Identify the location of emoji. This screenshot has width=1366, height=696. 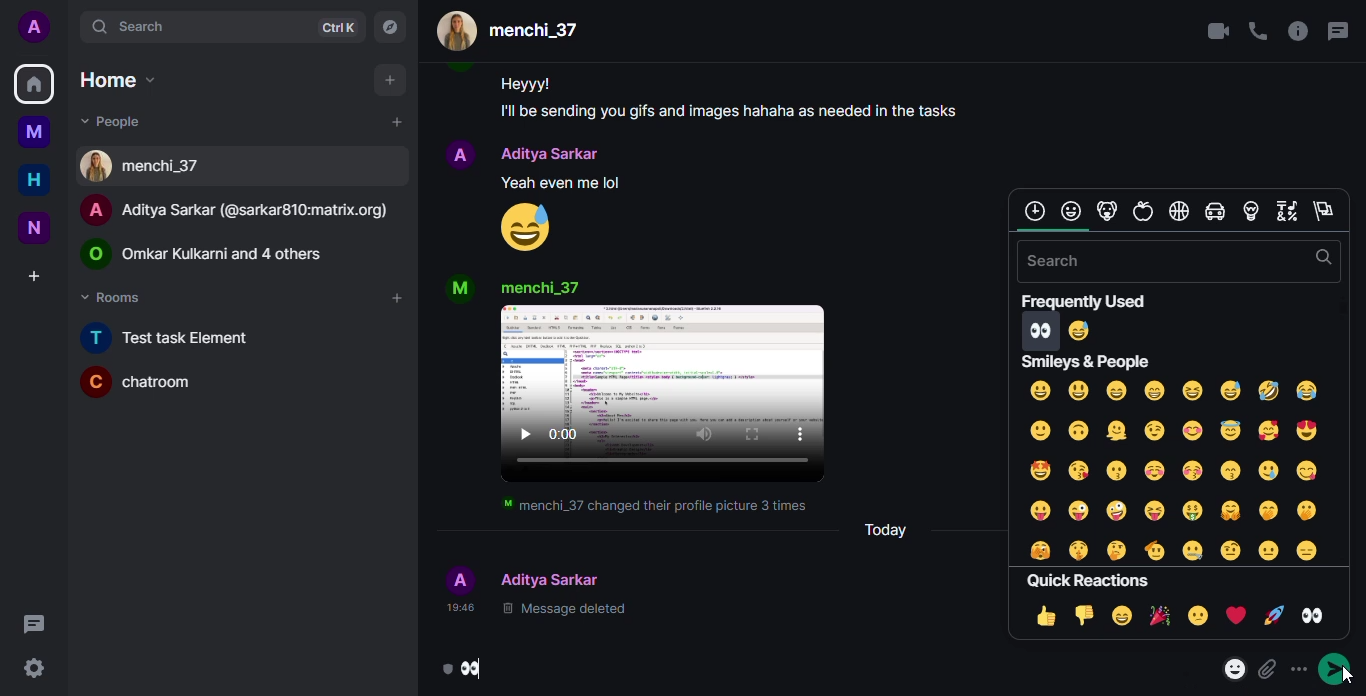
(525, 227).